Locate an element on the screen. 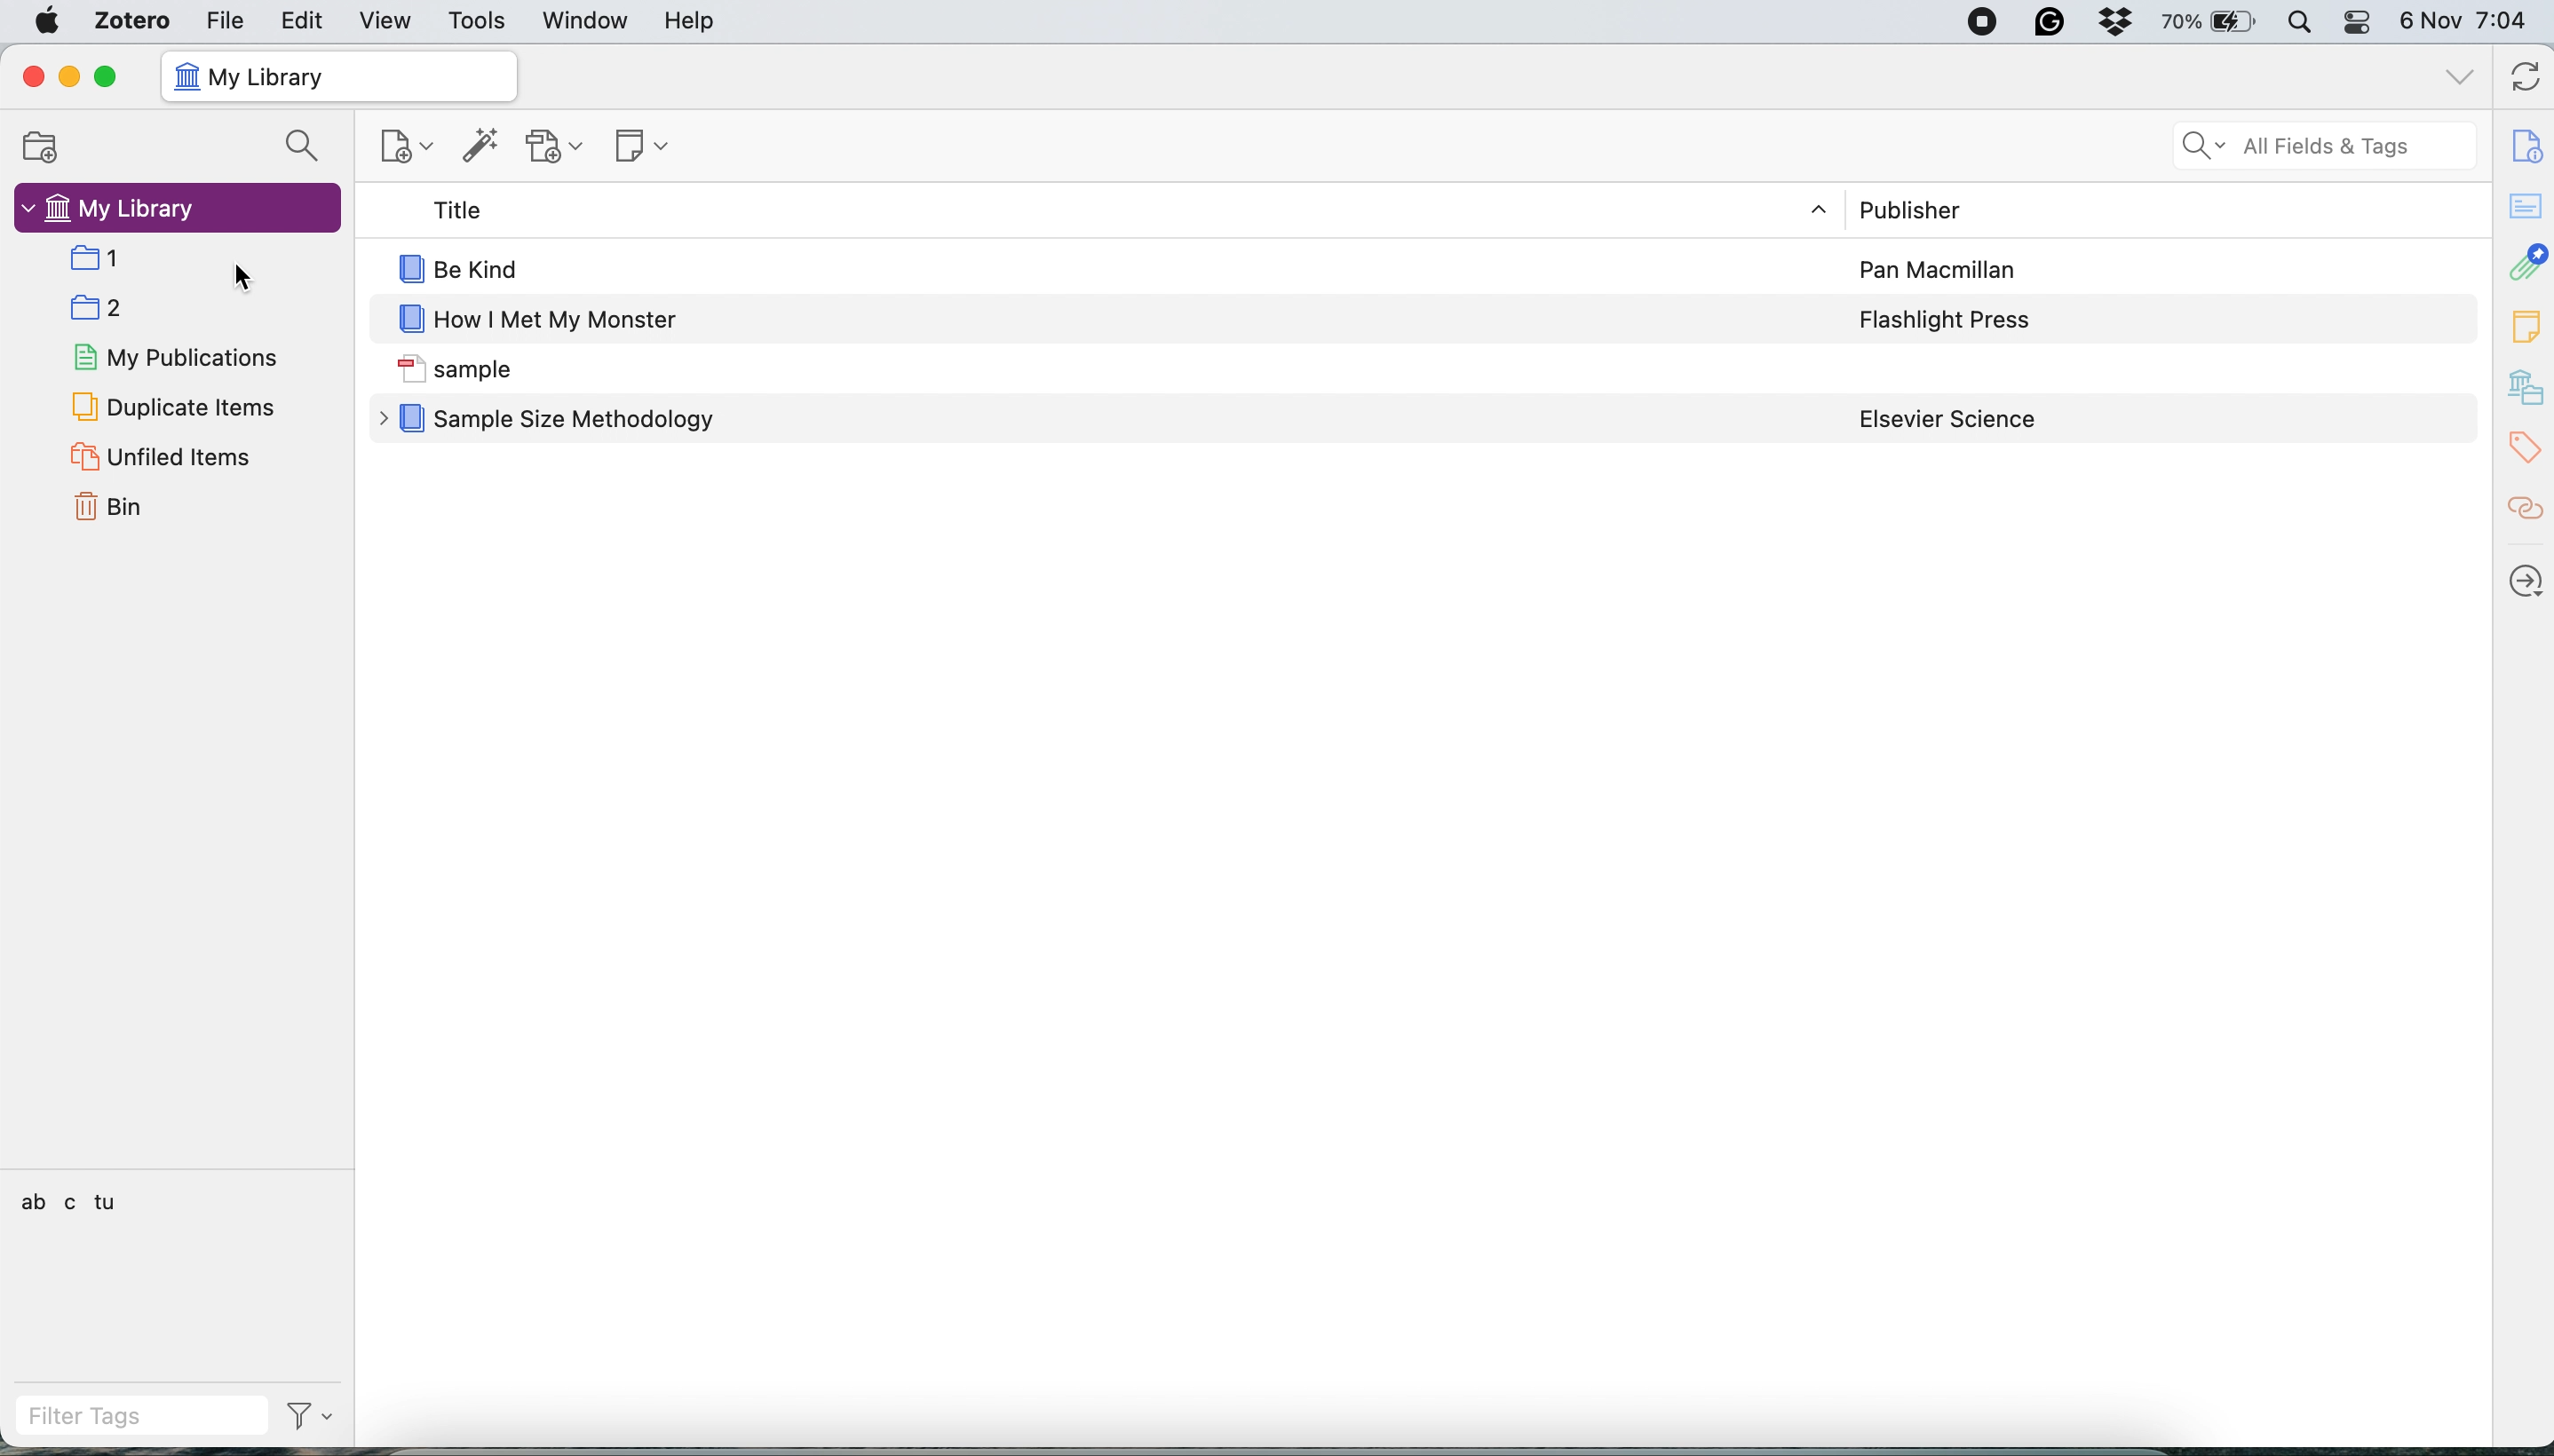 The width and height of the screenshot is (2554, 1456). attachment is located at coordinates (2525, 264).